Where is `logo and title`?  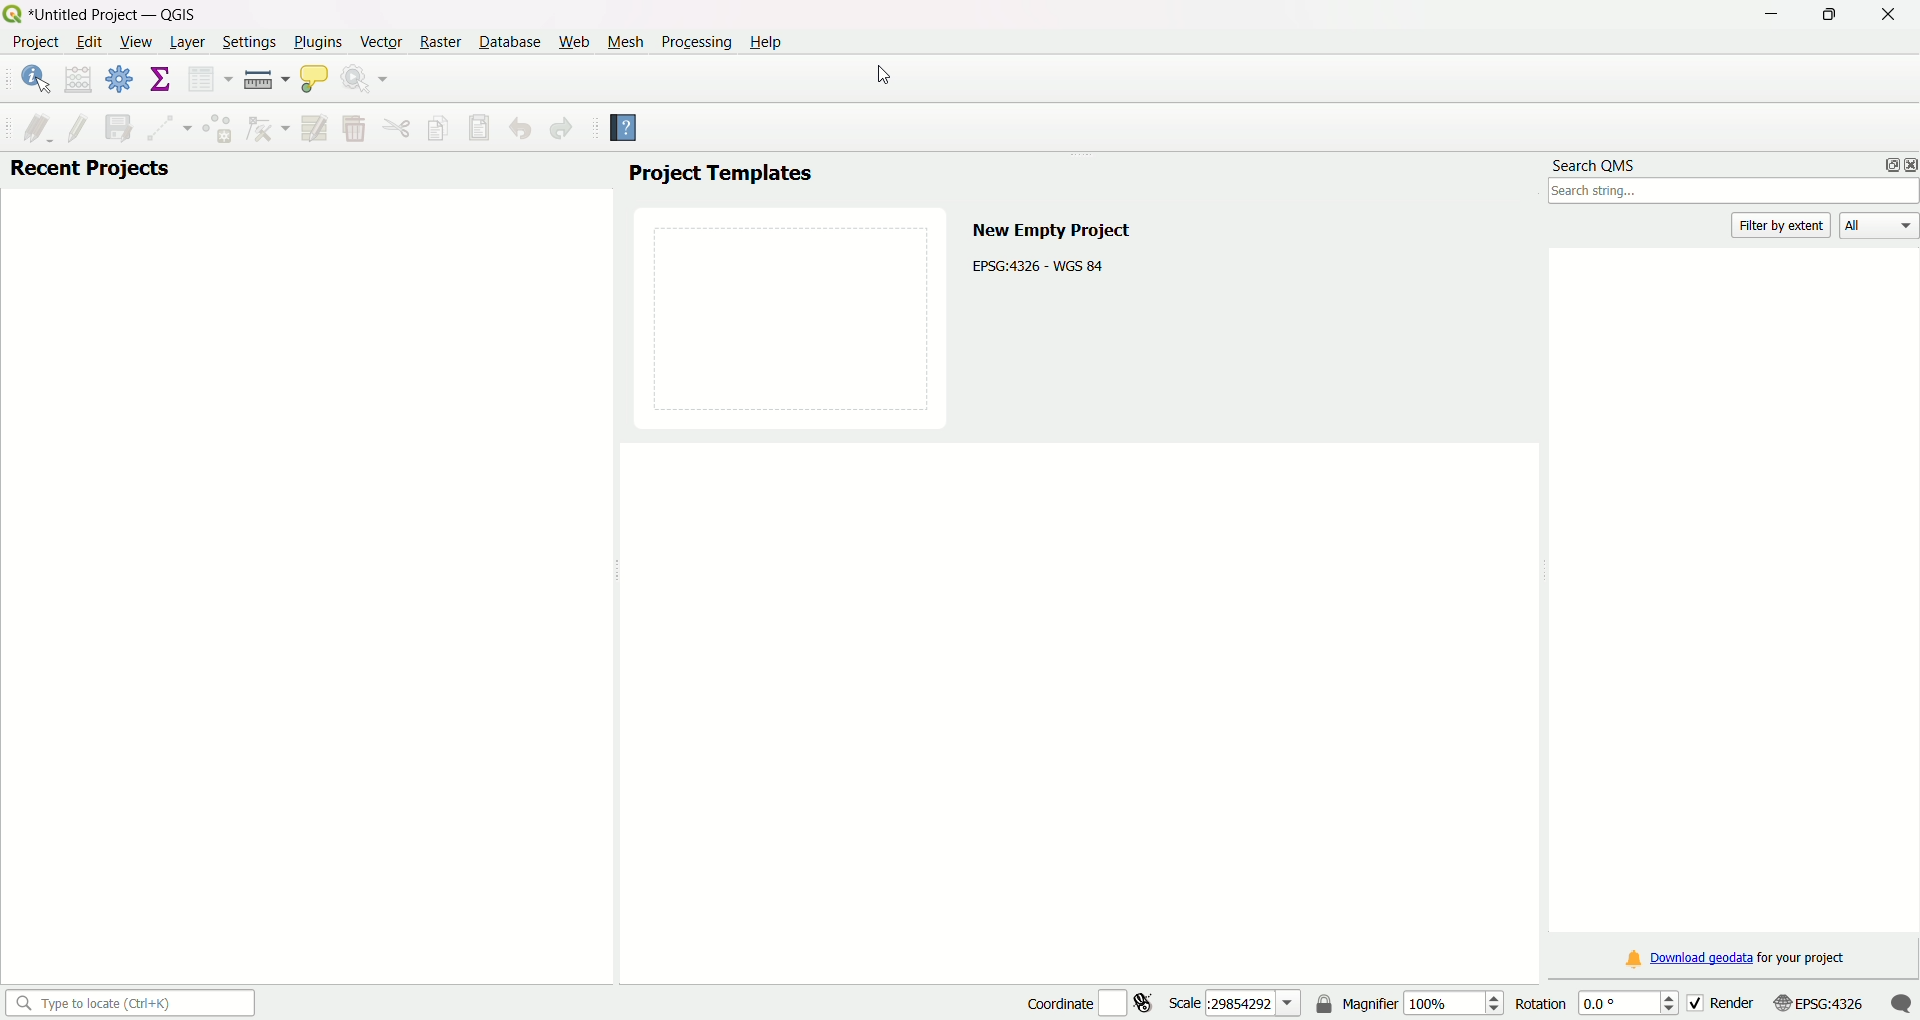 logo and title is located at coordinates (104, 13).